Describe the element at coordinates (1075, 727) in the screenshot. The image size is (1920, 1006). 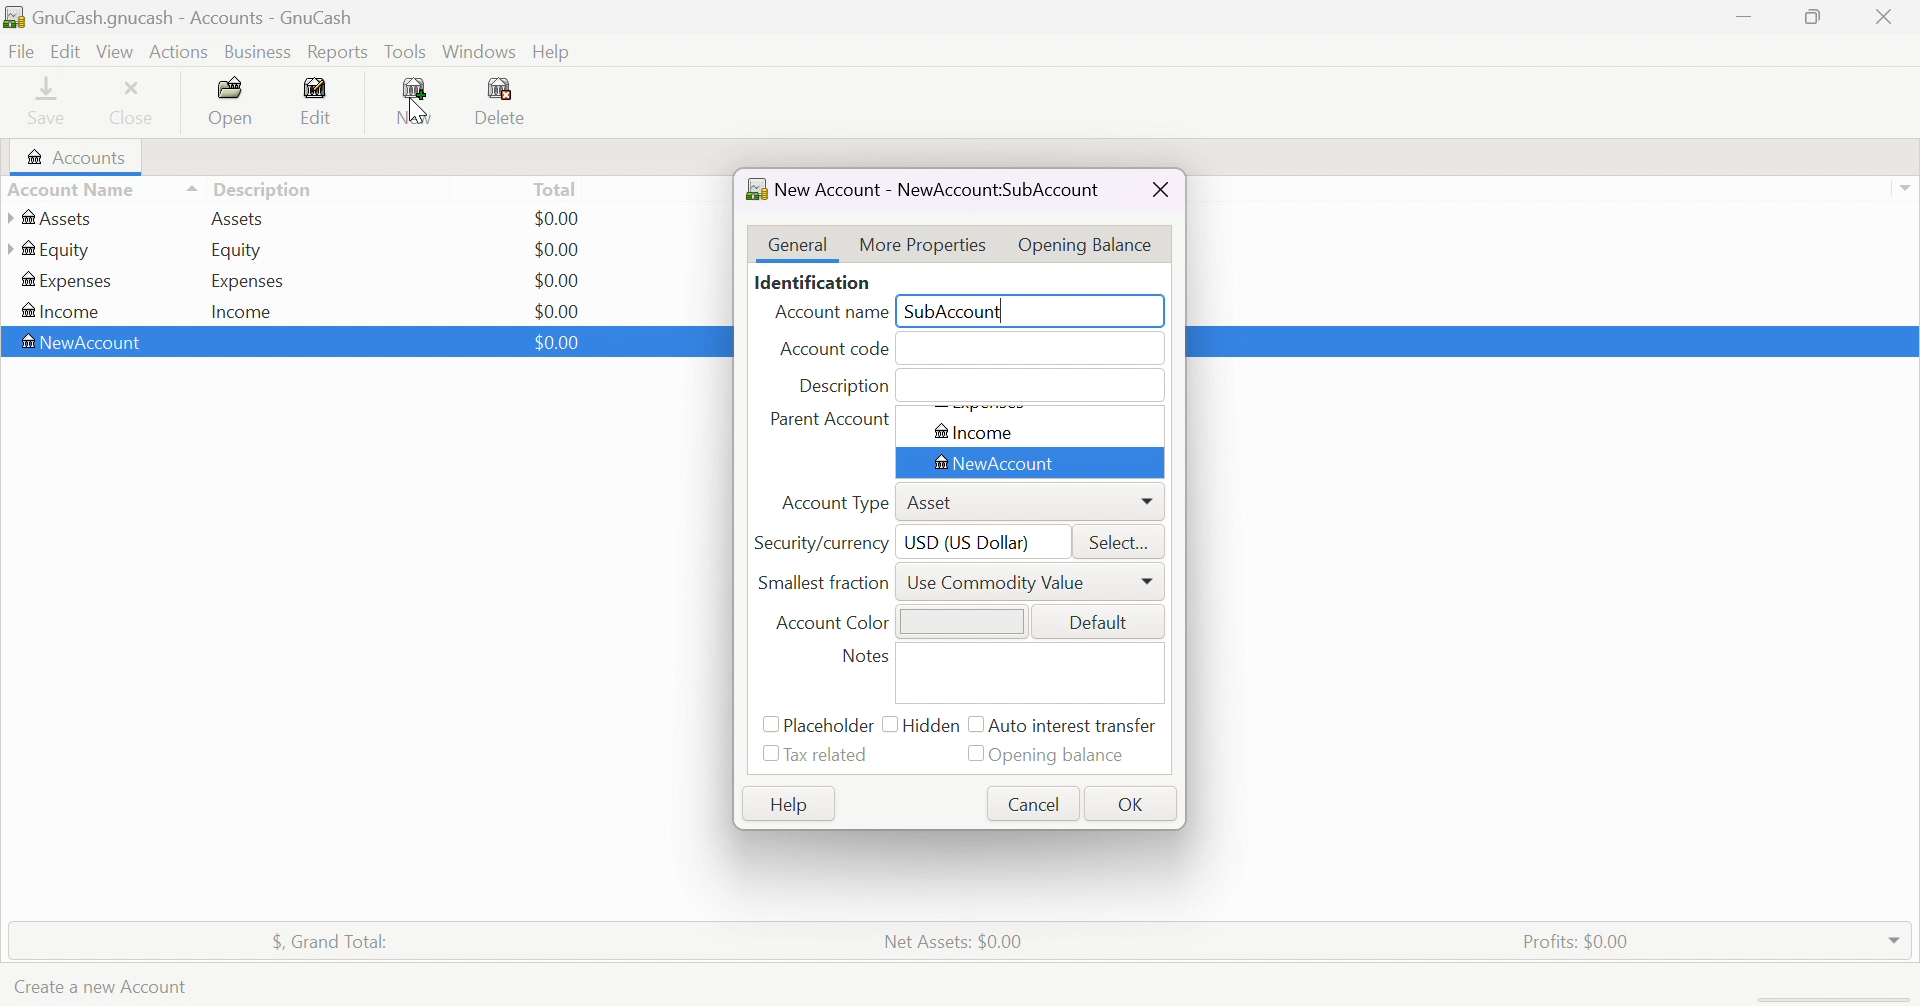
I see `Auto interest transfer` at that location.